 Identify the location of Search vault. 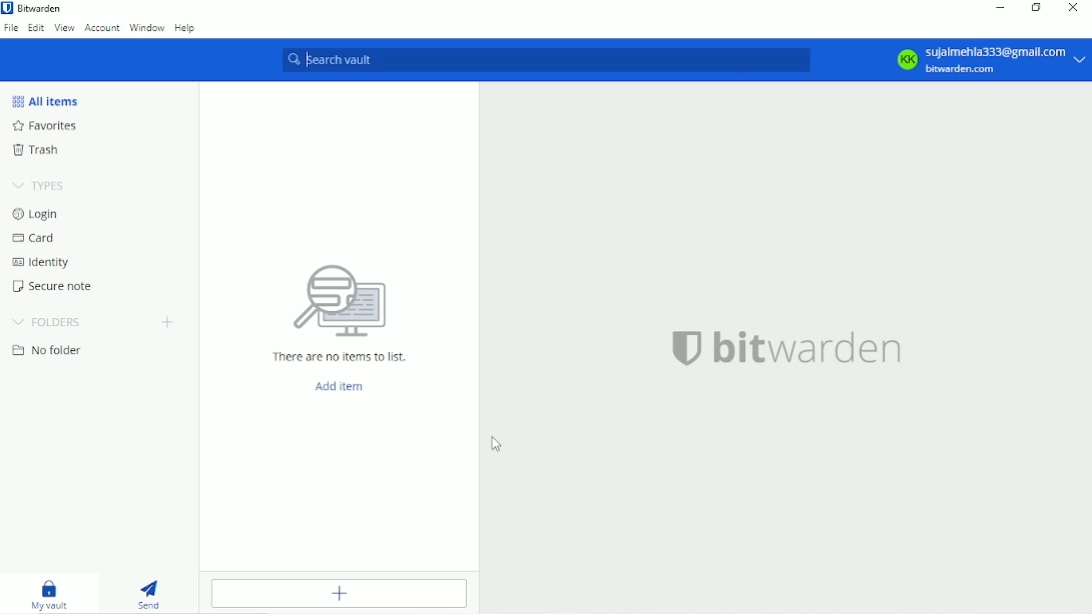
(551, 60).